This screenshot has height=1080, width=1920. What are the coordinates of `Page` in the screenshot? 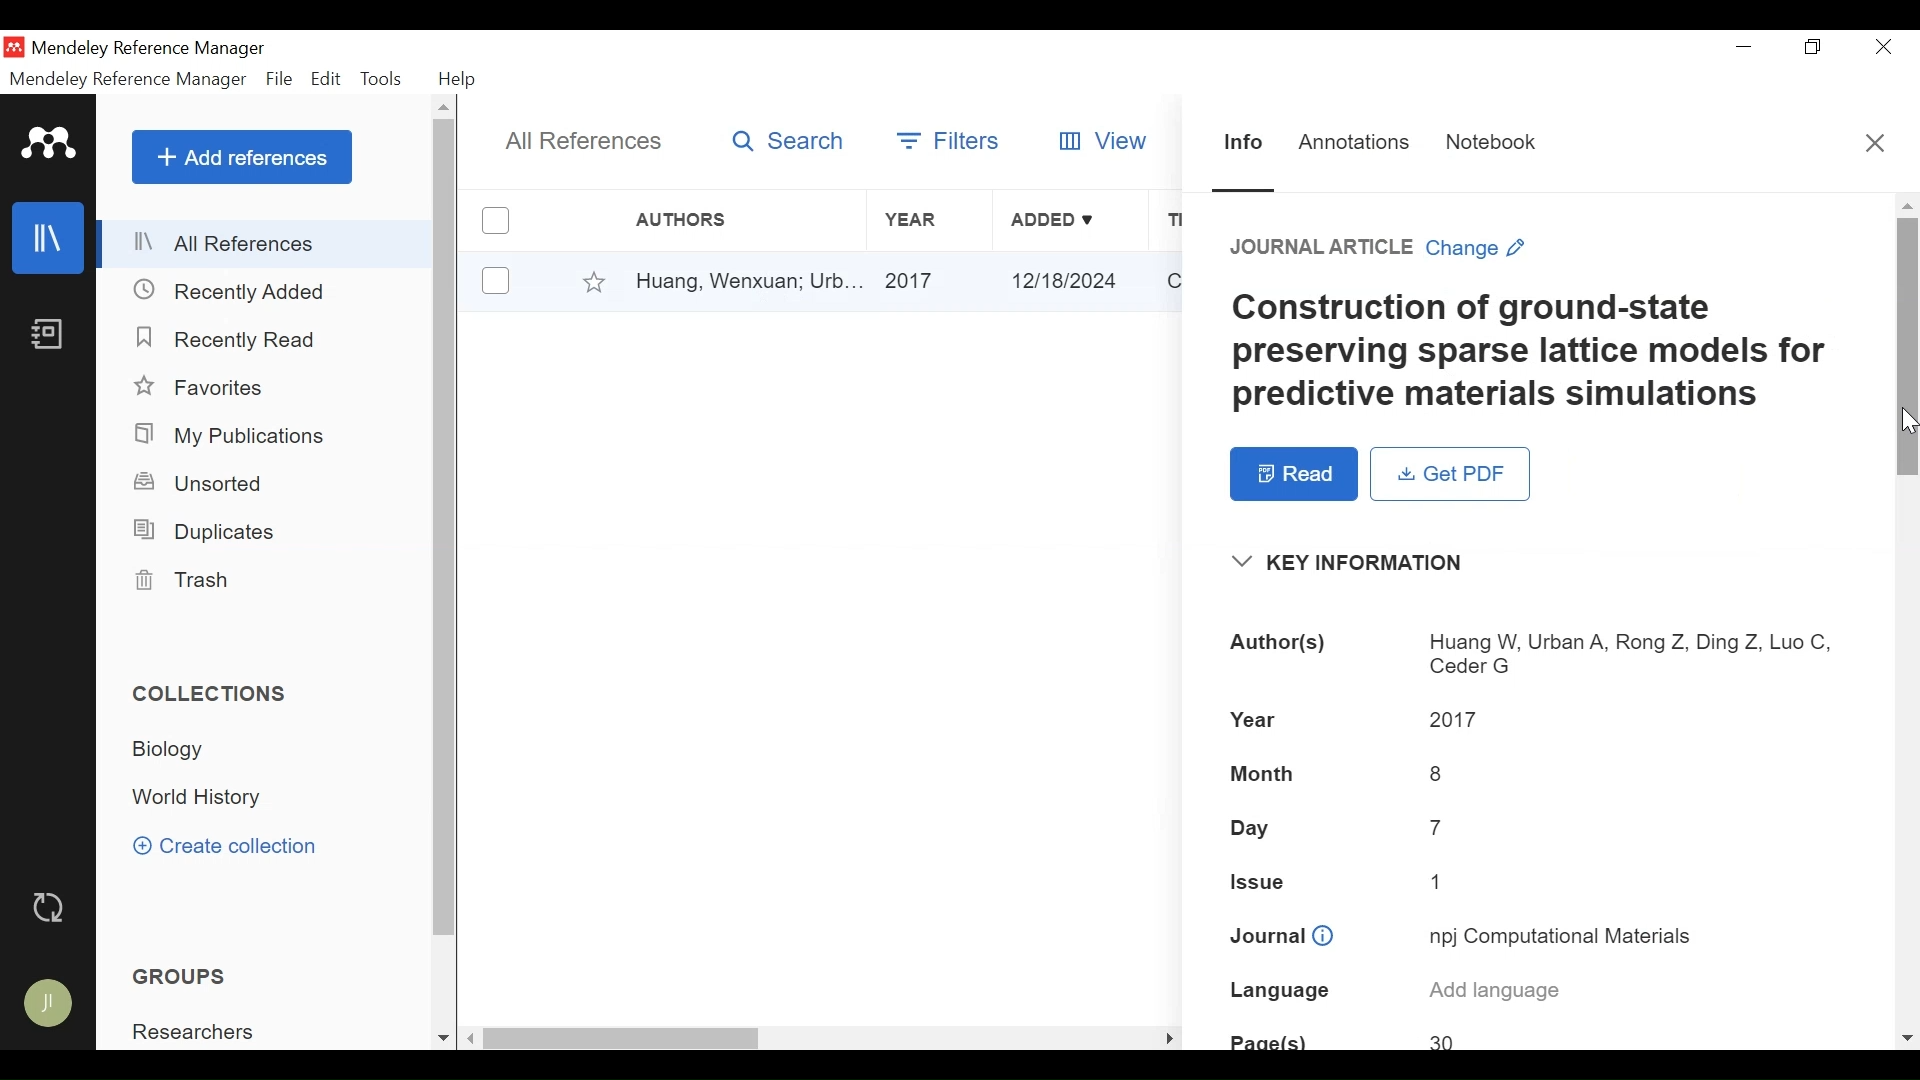 It's located at (1269, 1039).